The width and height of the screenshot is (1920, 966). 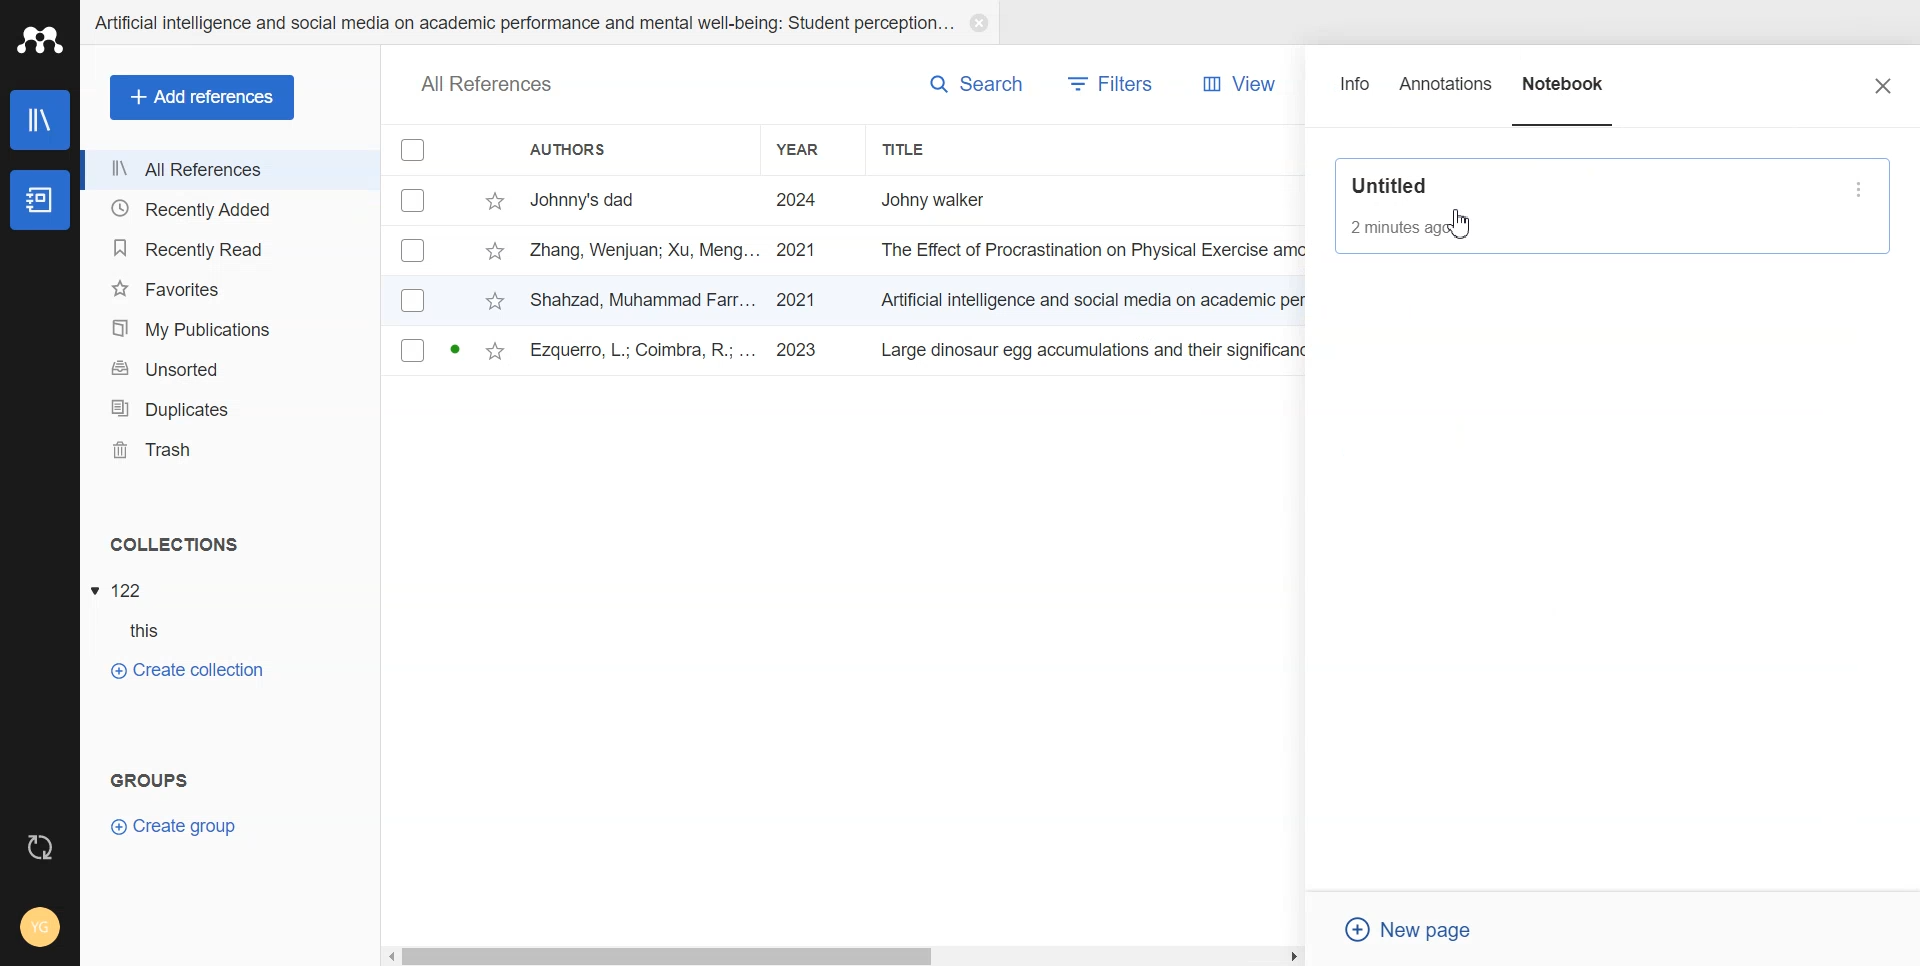 I want to click on 2021, so click(x=797, y=251).